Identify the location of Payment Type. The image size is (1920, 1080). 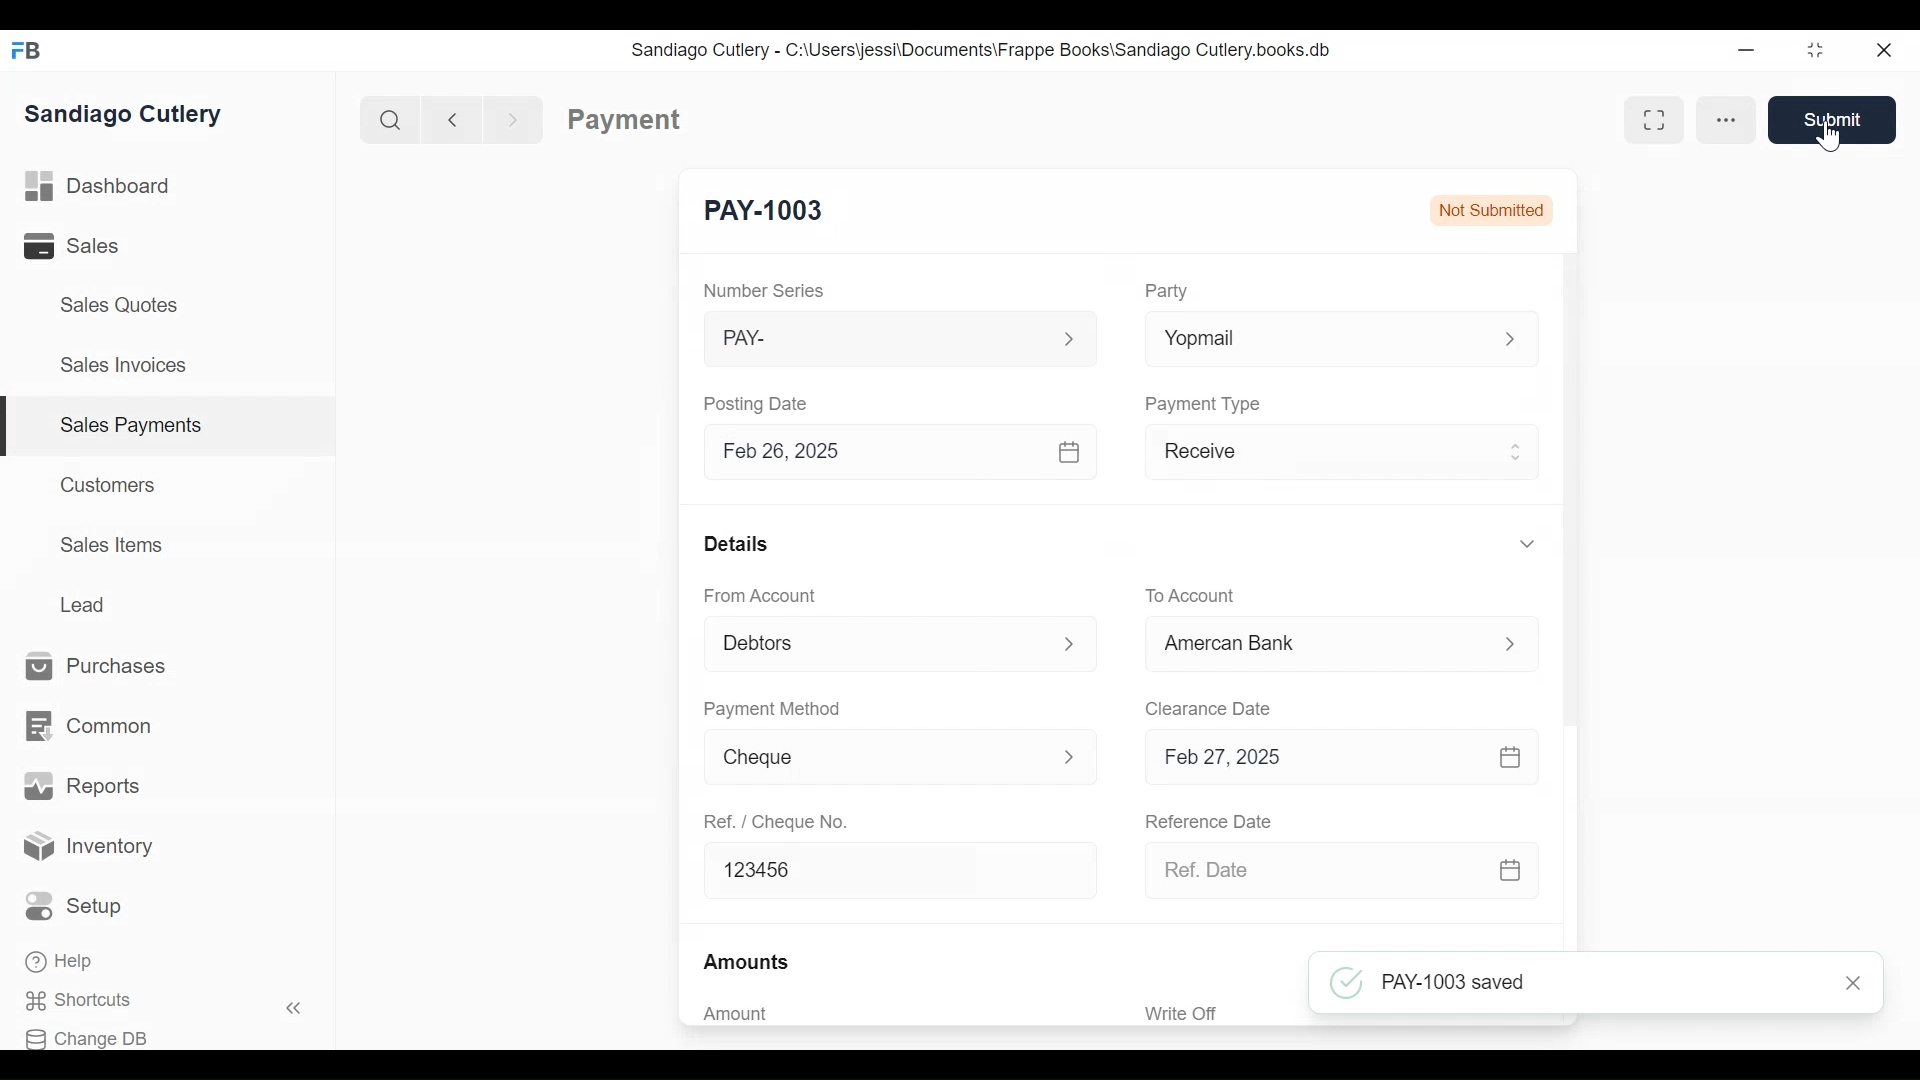
(1202, 404).